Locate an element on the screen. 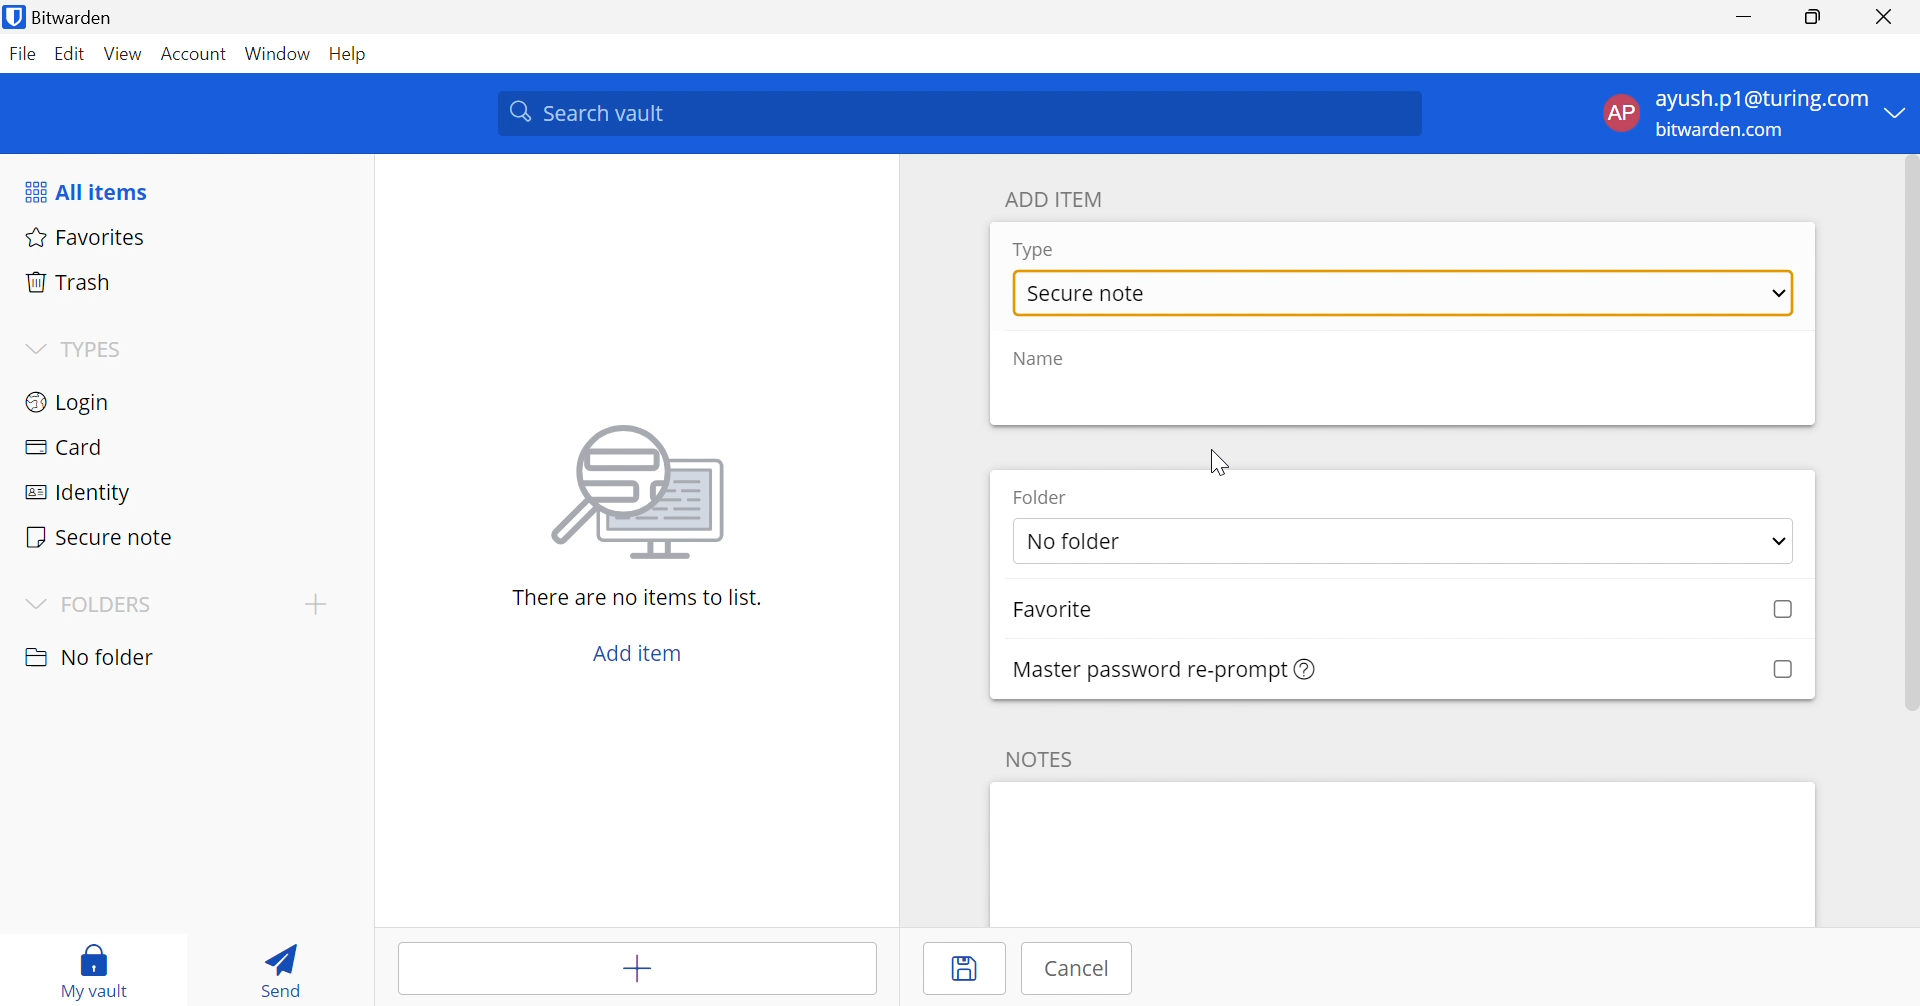  Close is located at coordinates (1883, 15).